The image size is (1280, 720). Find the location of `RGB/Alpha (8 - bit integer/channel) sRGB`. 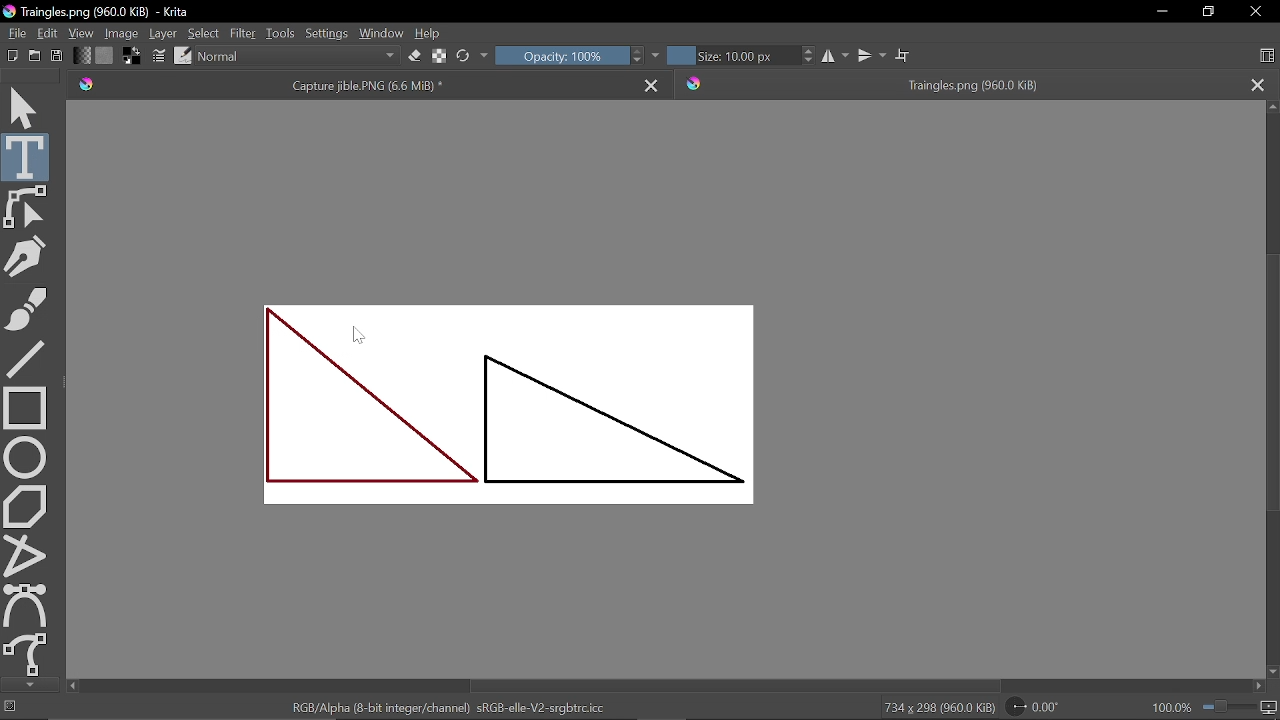

RGB/Alpha (8 - bit integer/channel) sRGB is located at coordinates (455, 707).